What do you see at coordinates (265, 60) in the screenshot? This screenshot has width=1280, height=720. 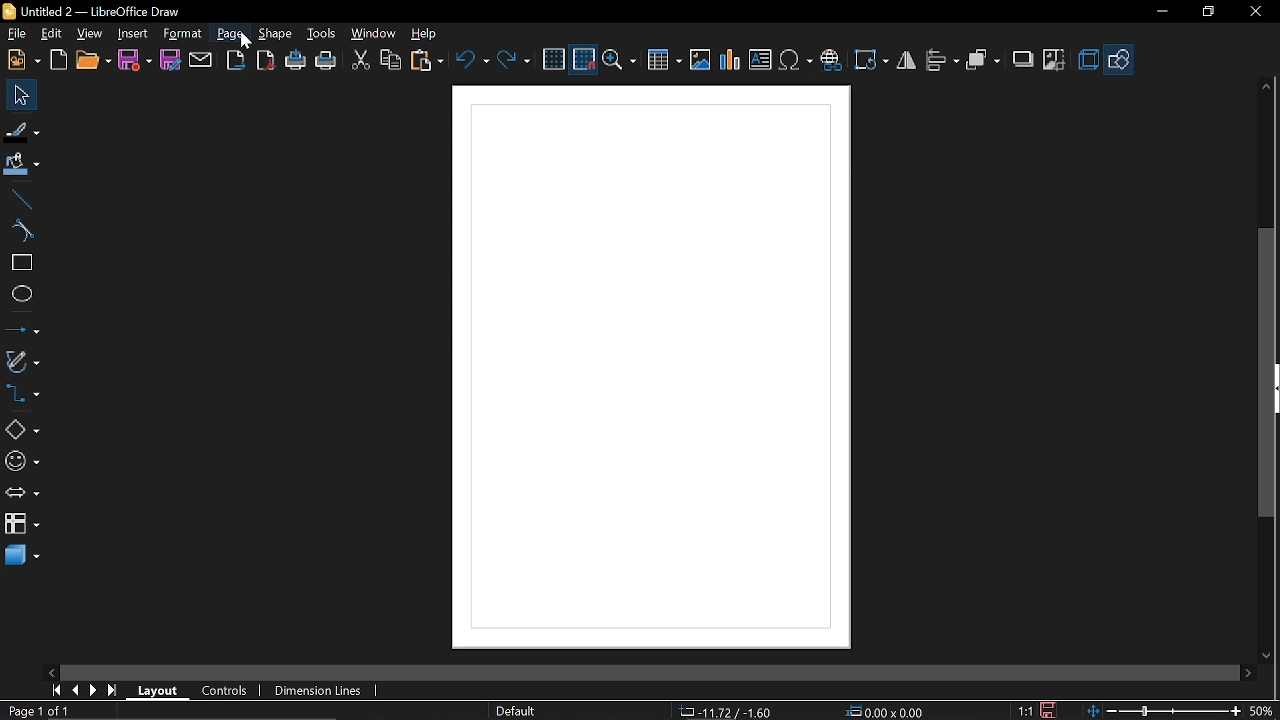 I see `Export as pdf` at bounding box center [265, 60].